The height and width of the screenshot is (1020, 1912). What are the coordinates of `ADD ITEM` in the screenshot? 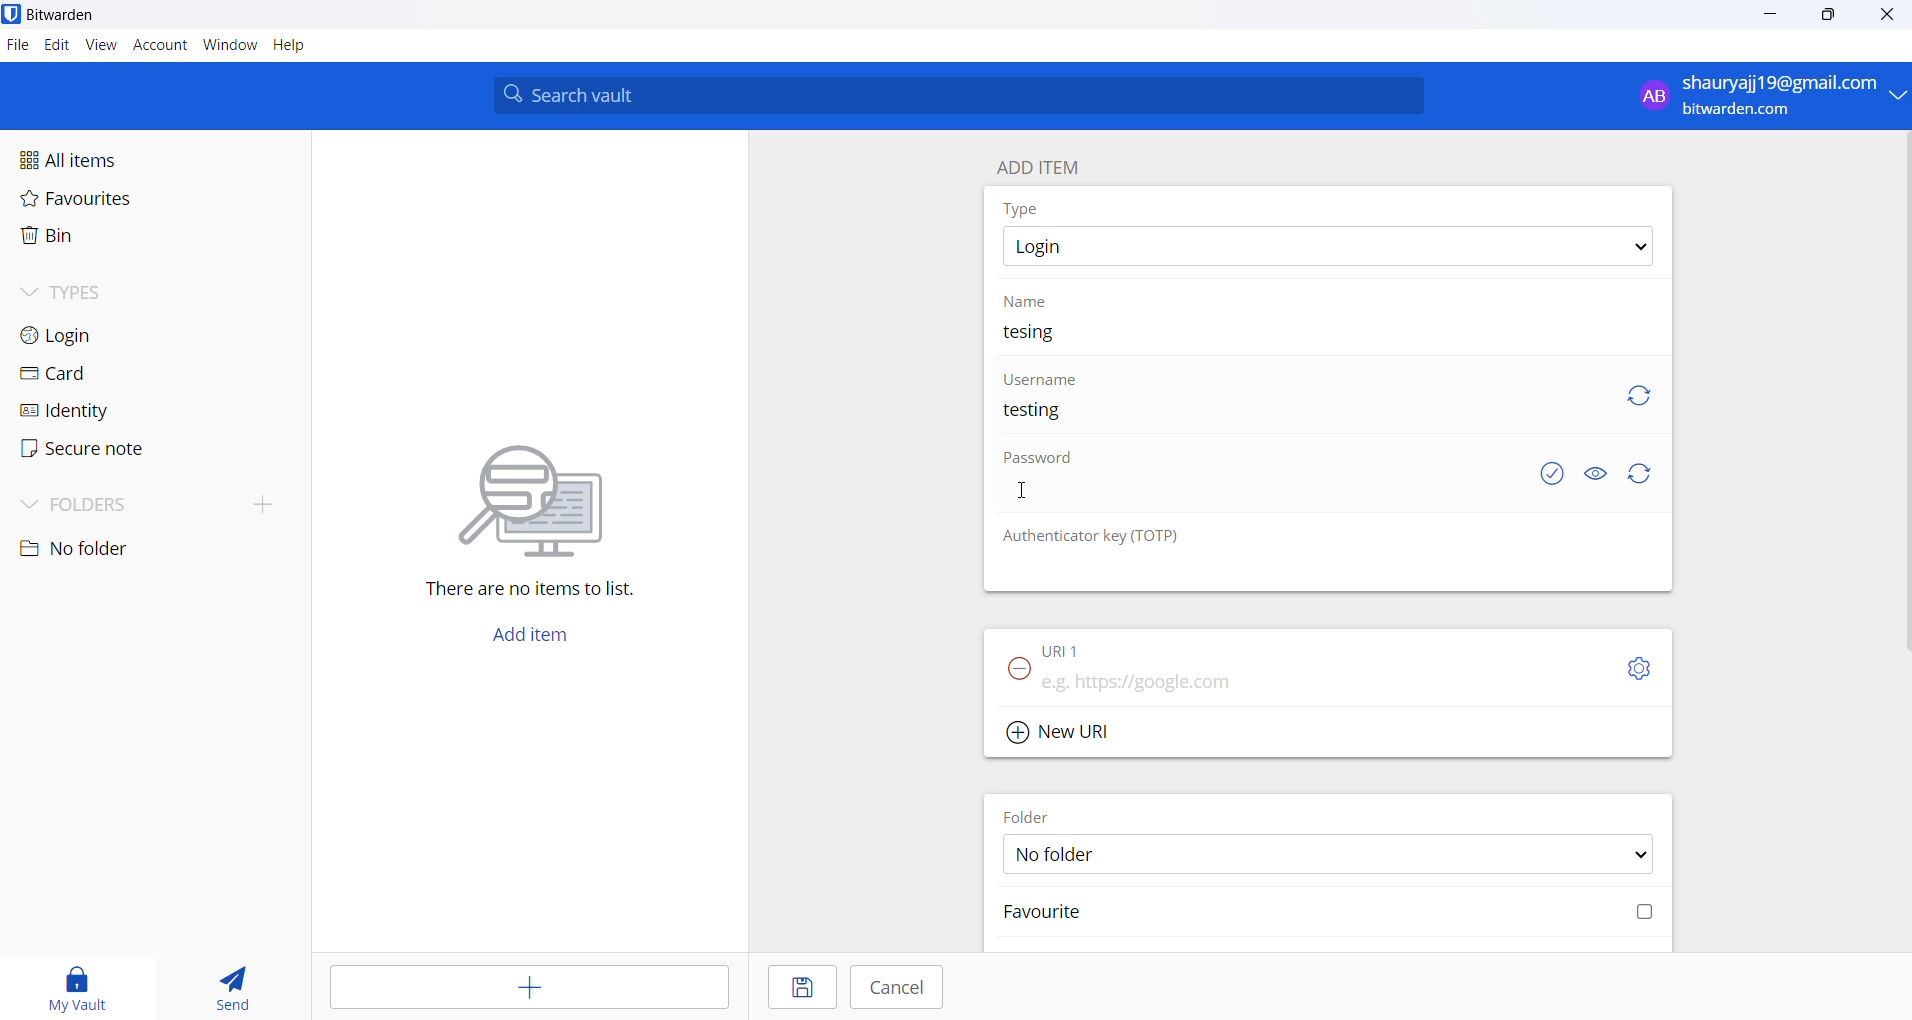 It's located at (1047, 163).